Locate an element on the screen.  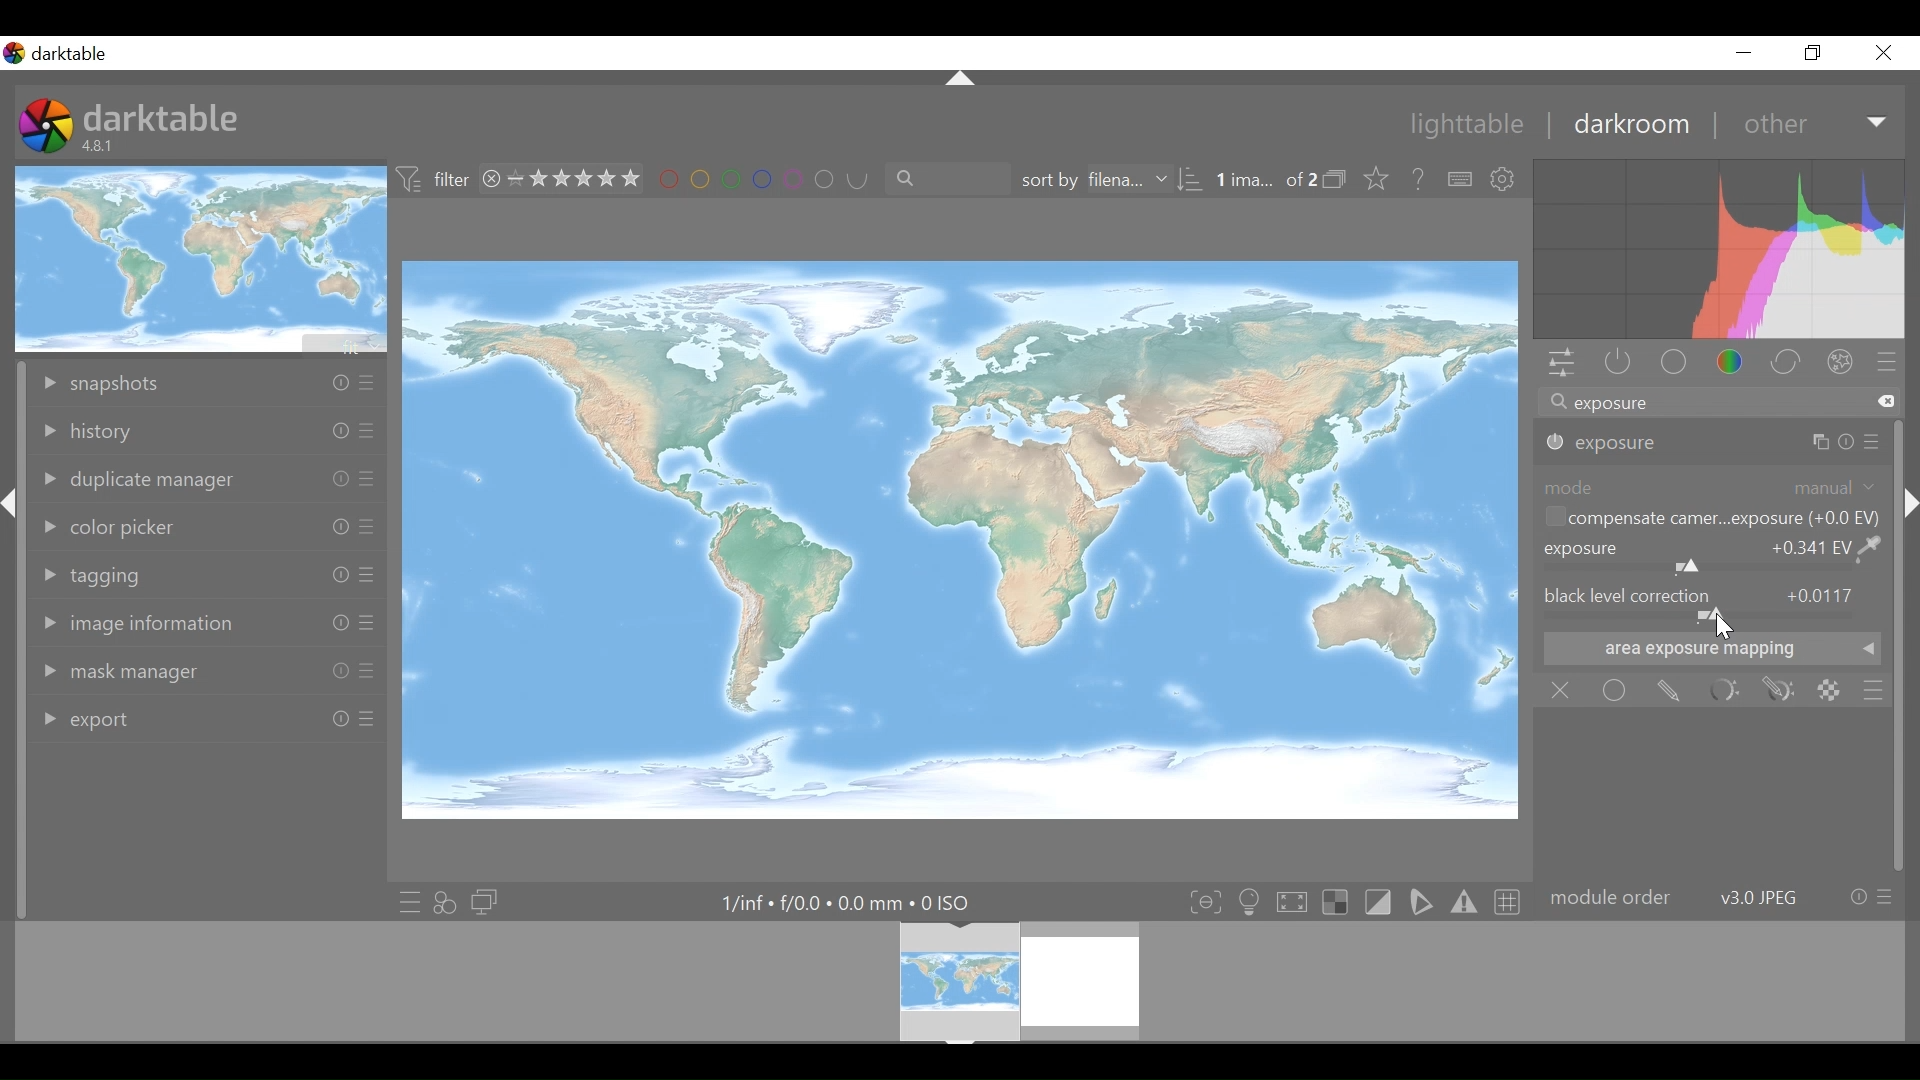
1/inf+f/00xmm*0ISO is located at coordinates (843, 903).